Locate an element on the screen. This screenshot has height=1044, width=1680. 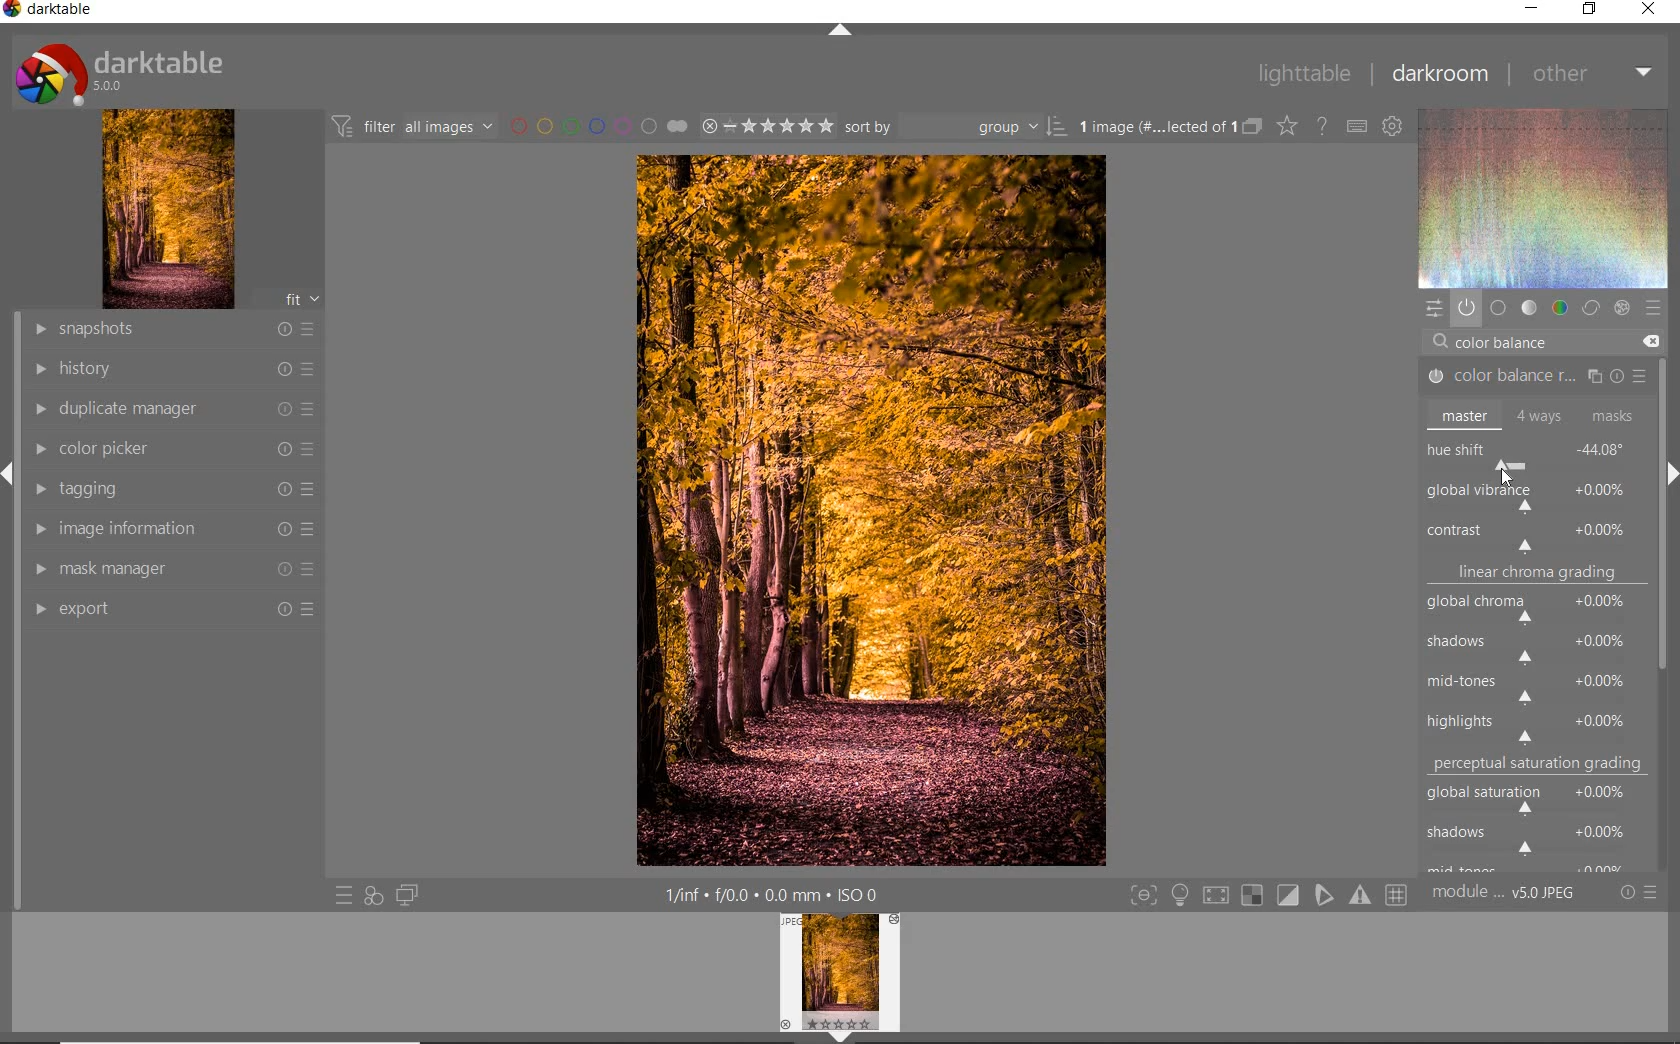
wave form is located at coordinates (1542, 198).